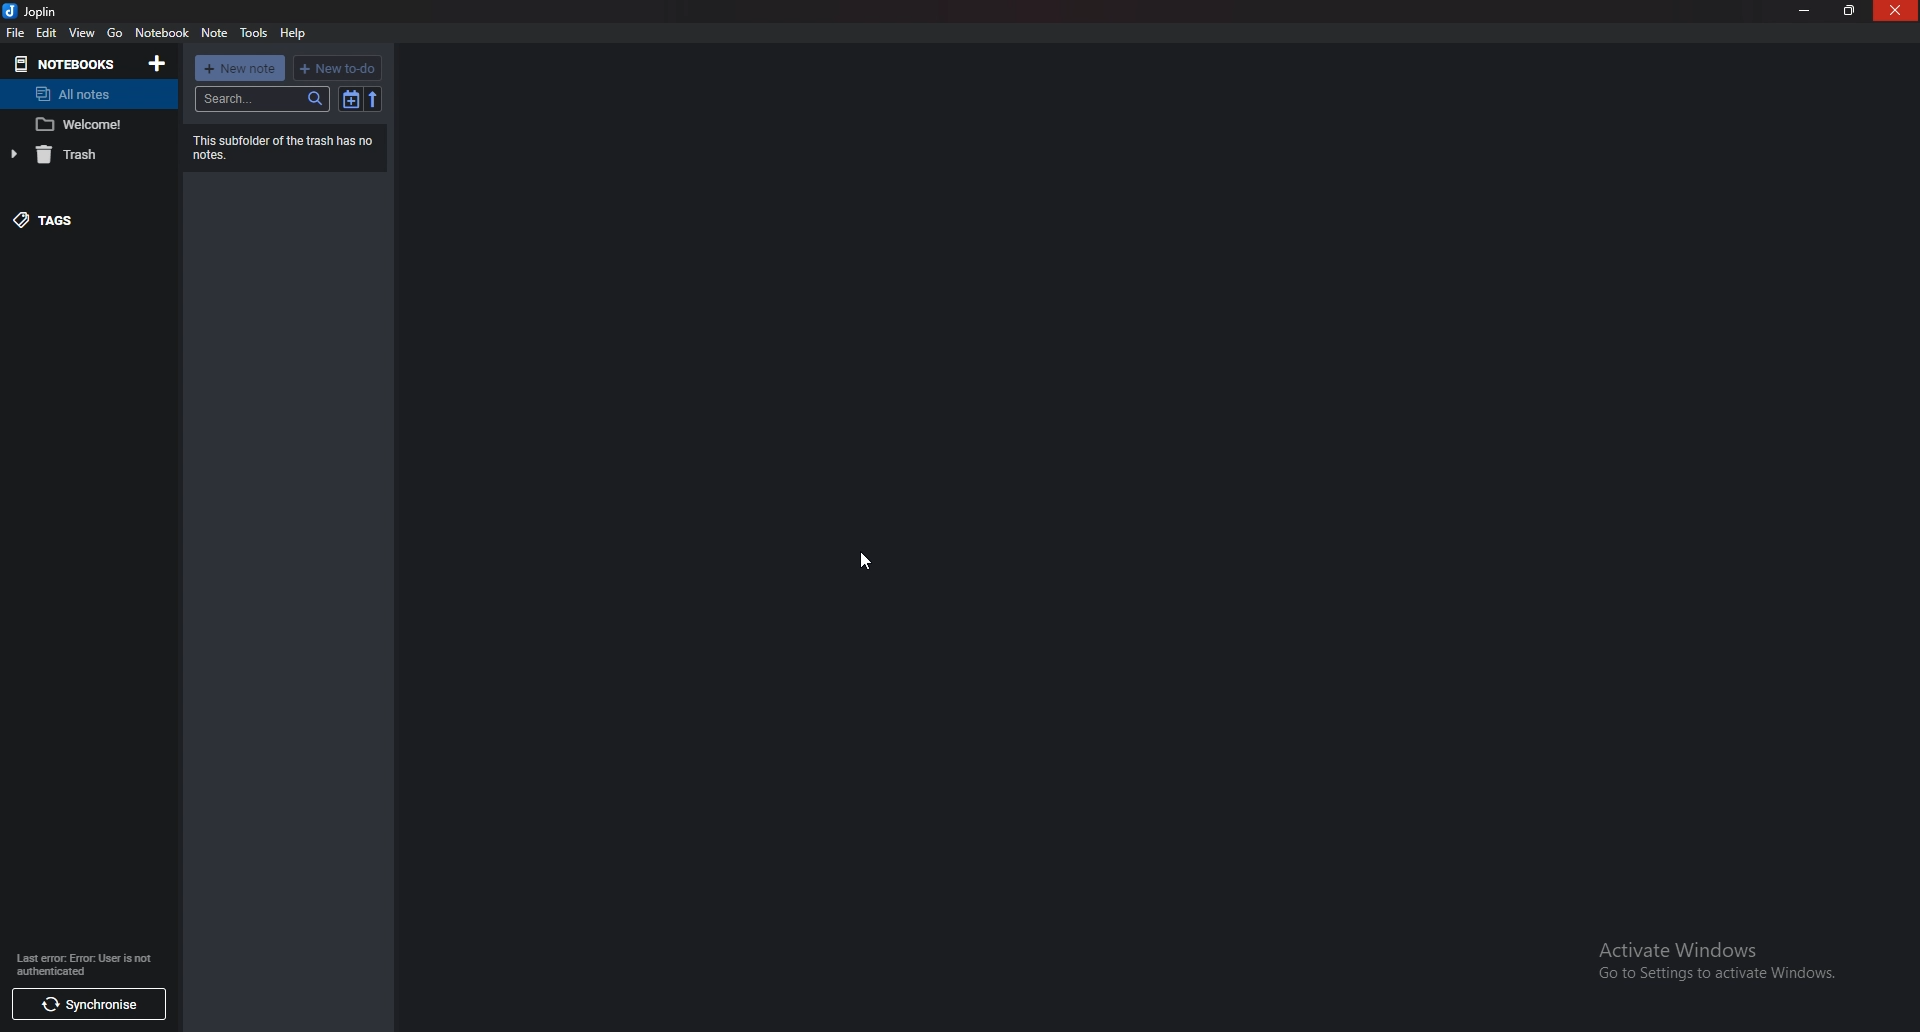  I want to click on file, so click(14, 32).